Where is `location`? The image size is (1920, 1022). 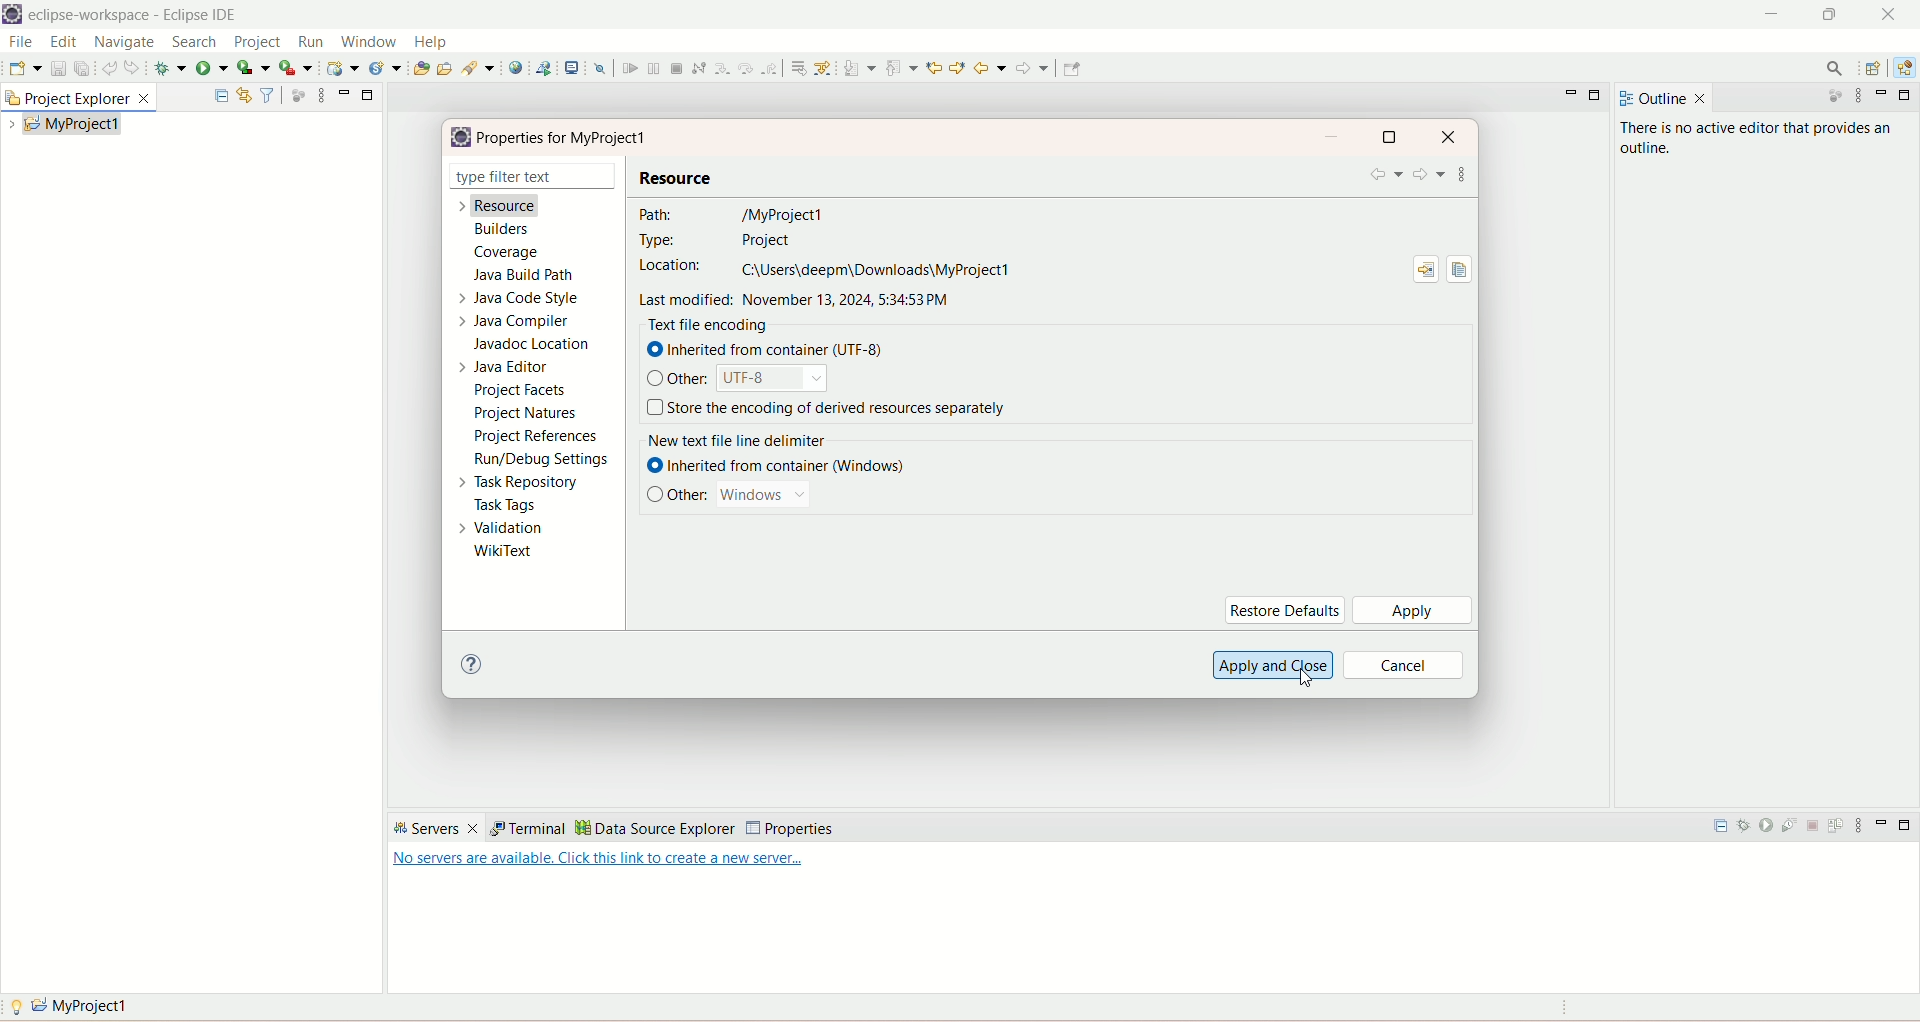
location is located at coordinates (825, 269).